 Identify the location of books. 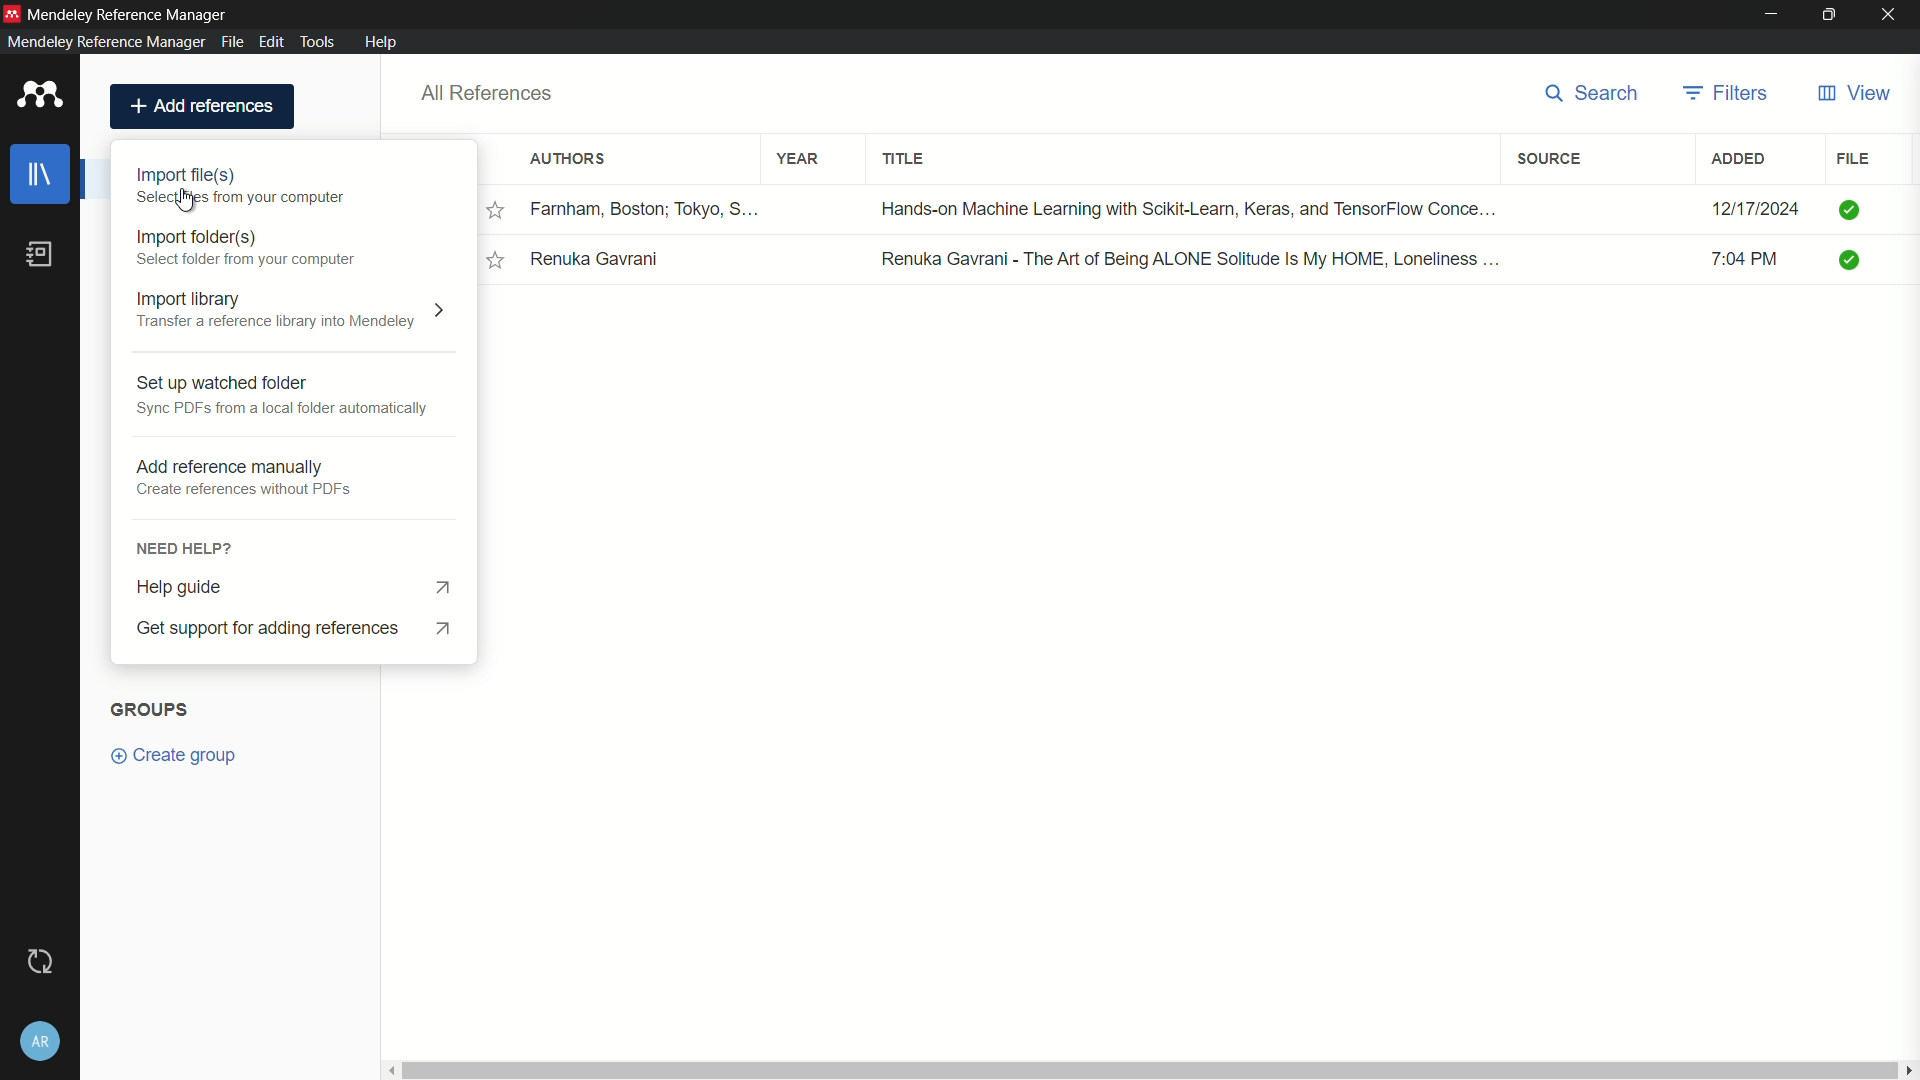
(40, 255).